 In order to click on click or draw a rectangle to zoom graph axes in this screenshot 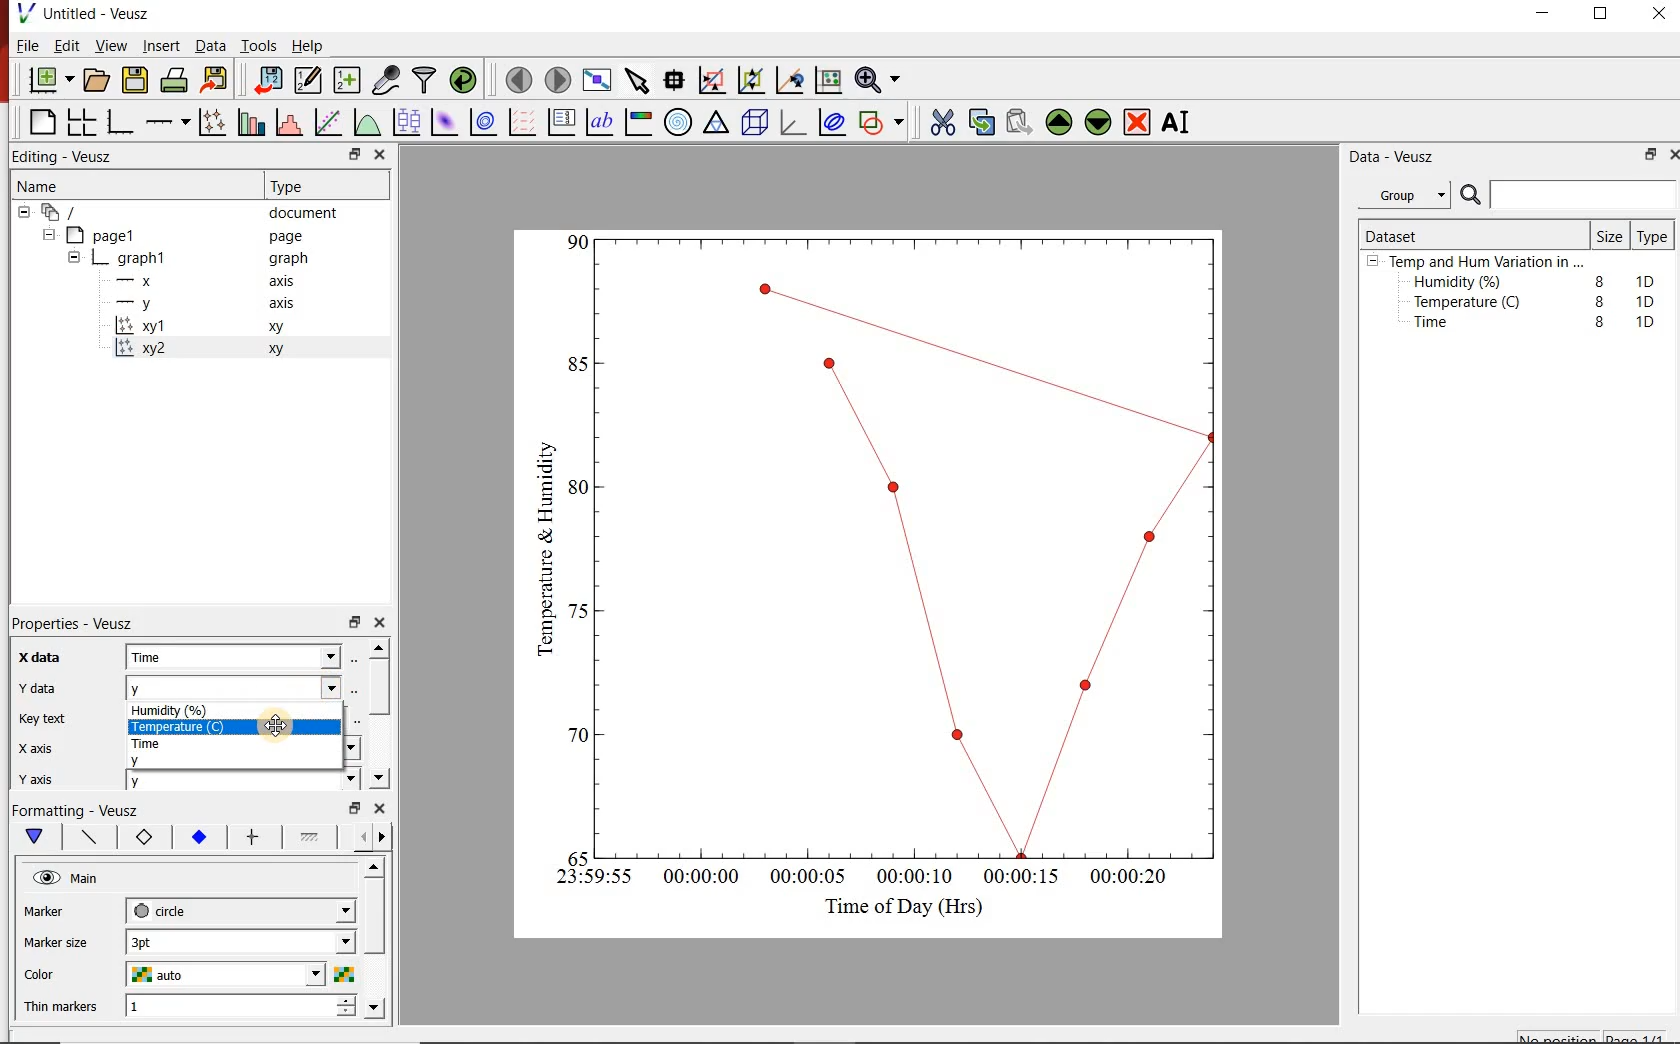, I will do `click(715, 81)`.